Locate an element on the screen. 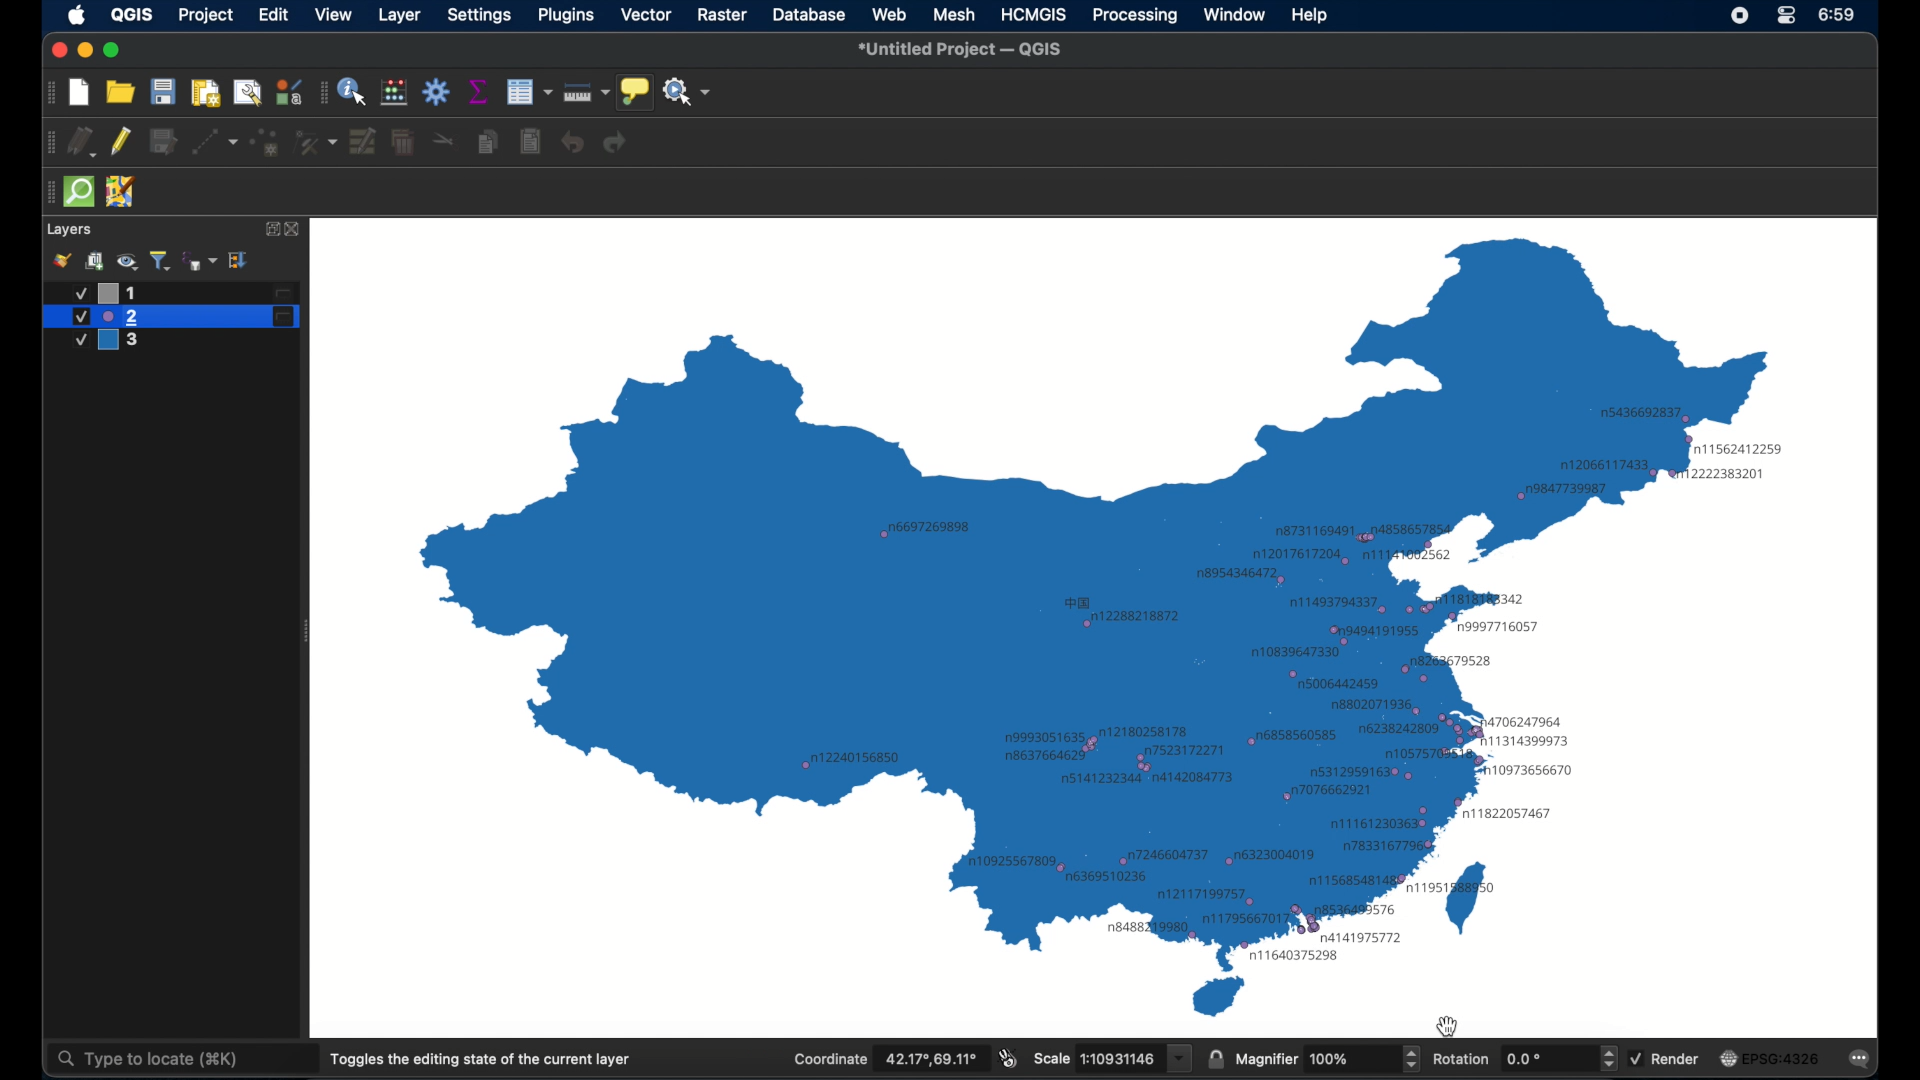 The image size is (1920, 1080). web is located at coordinates (889, 14).